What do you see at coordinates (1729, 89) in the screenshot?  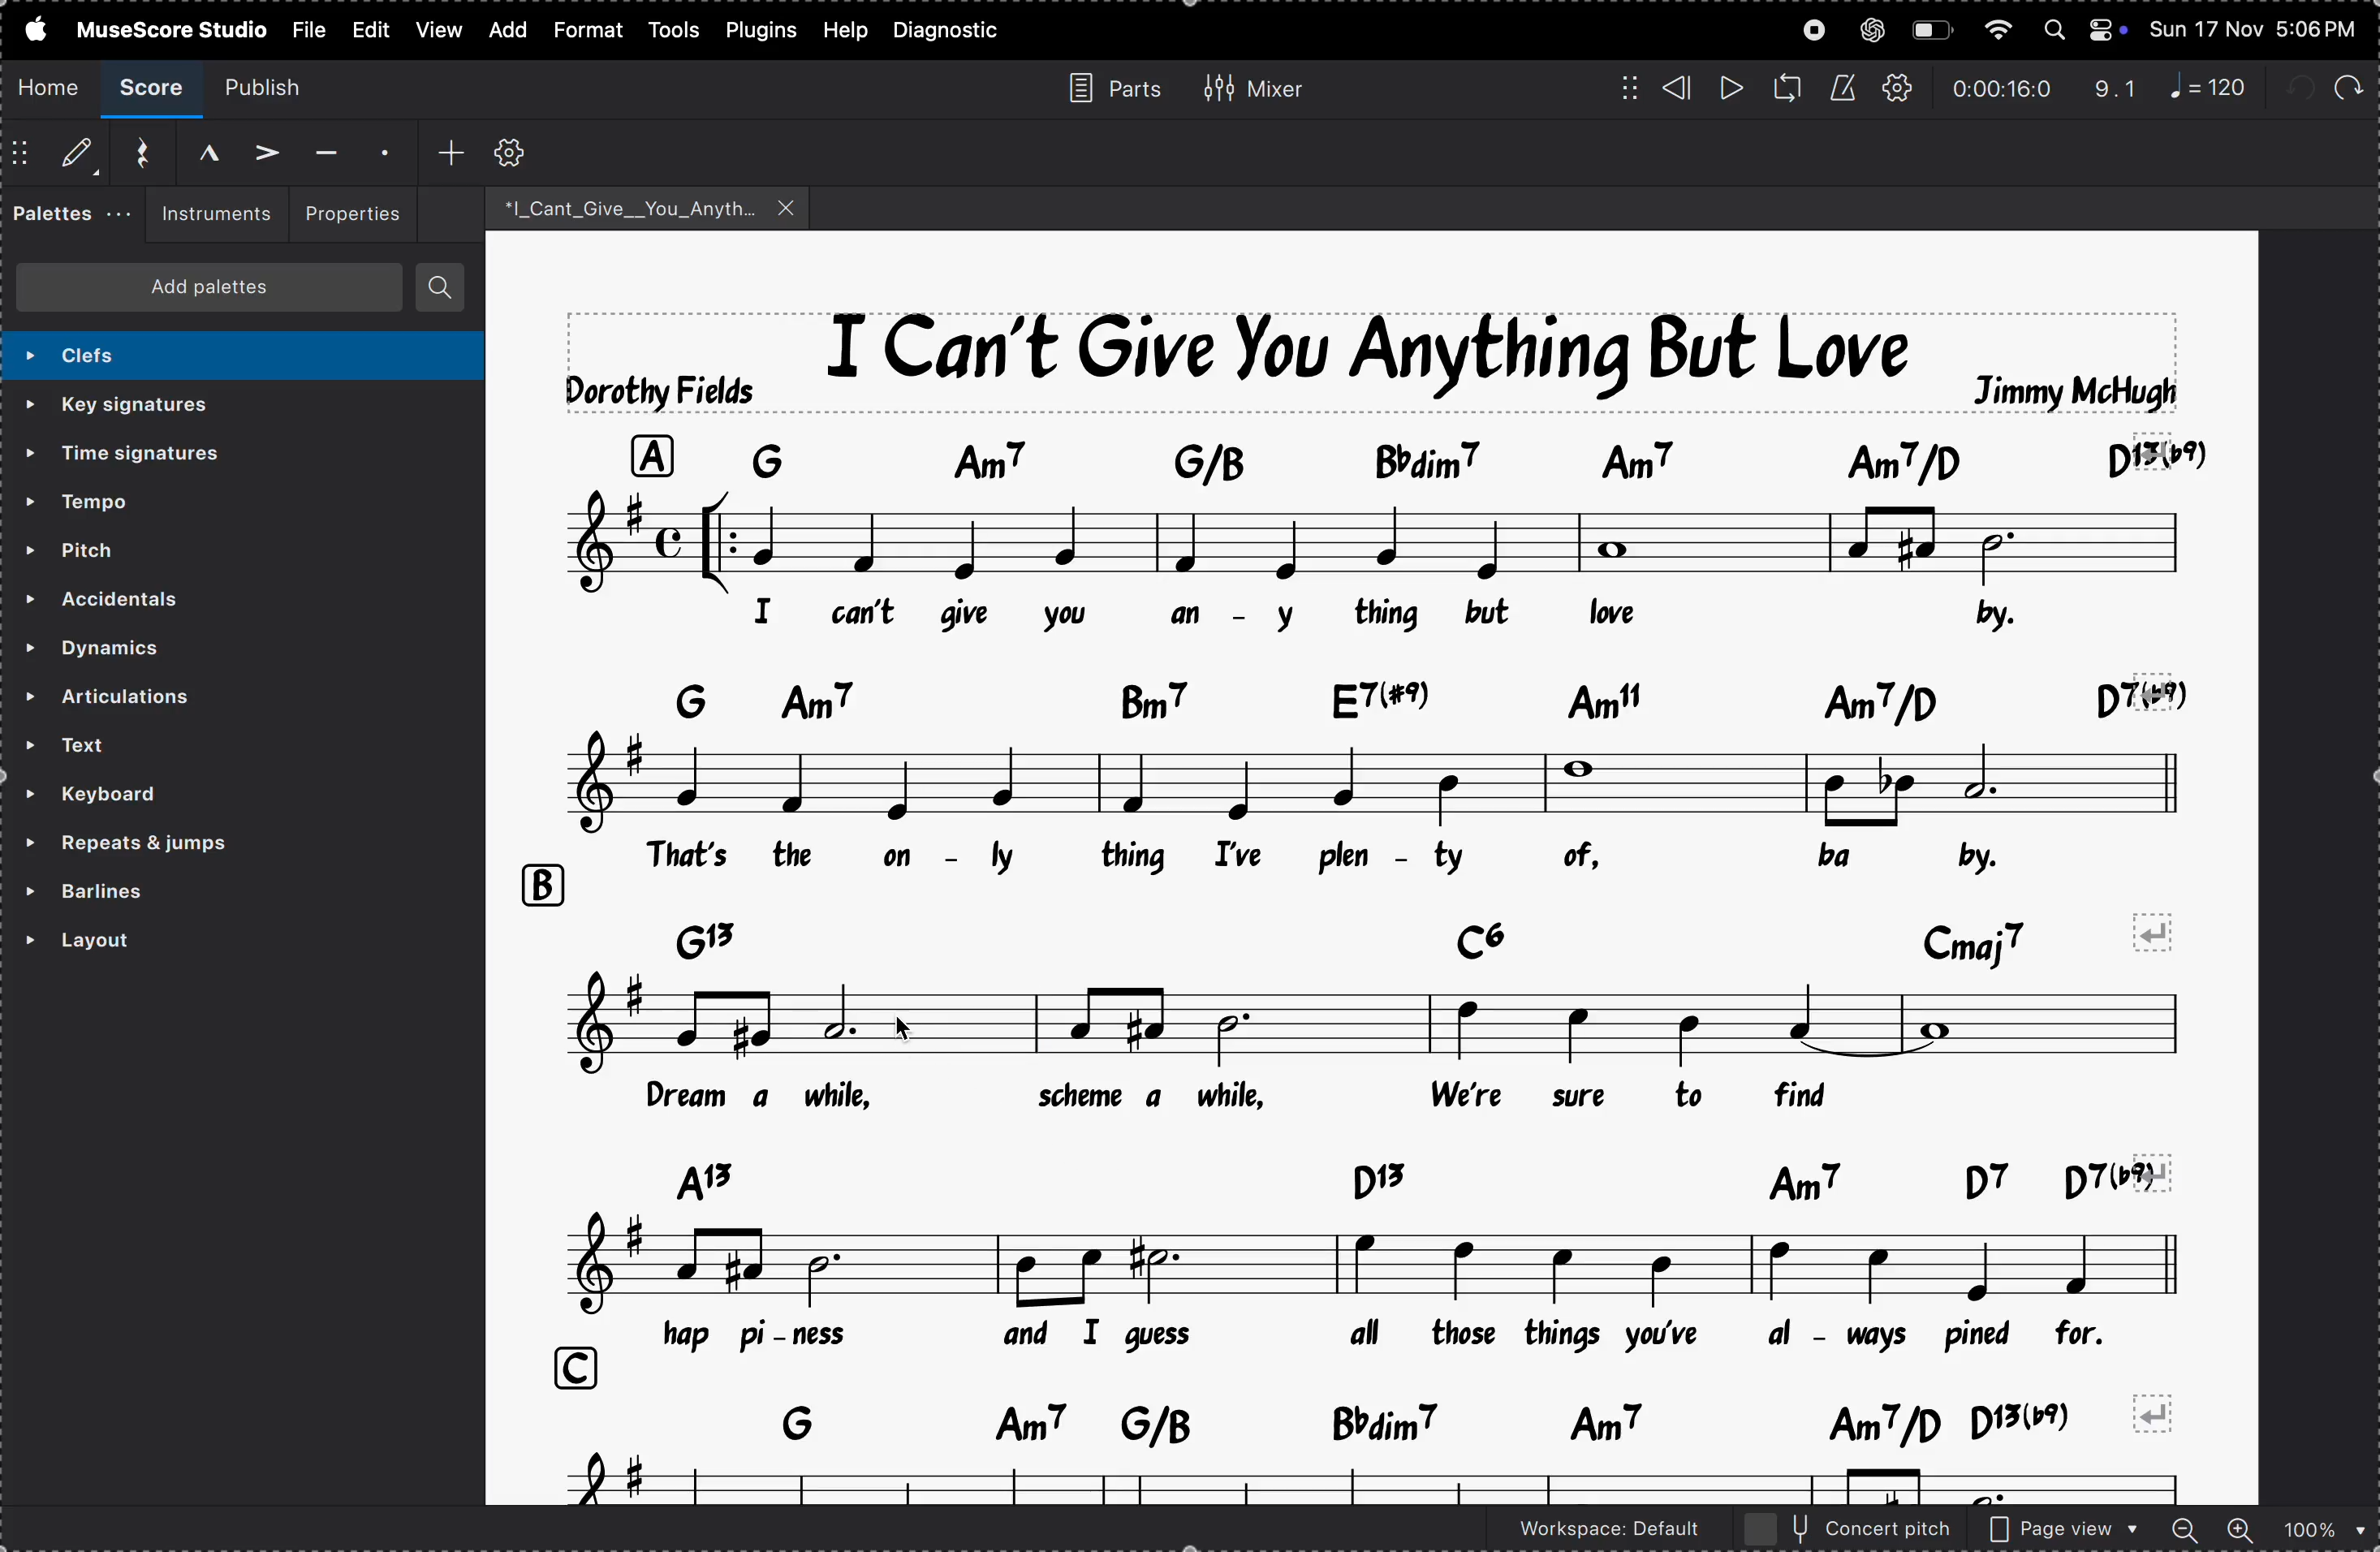 I see `play` at bounding box center [1729, 89].